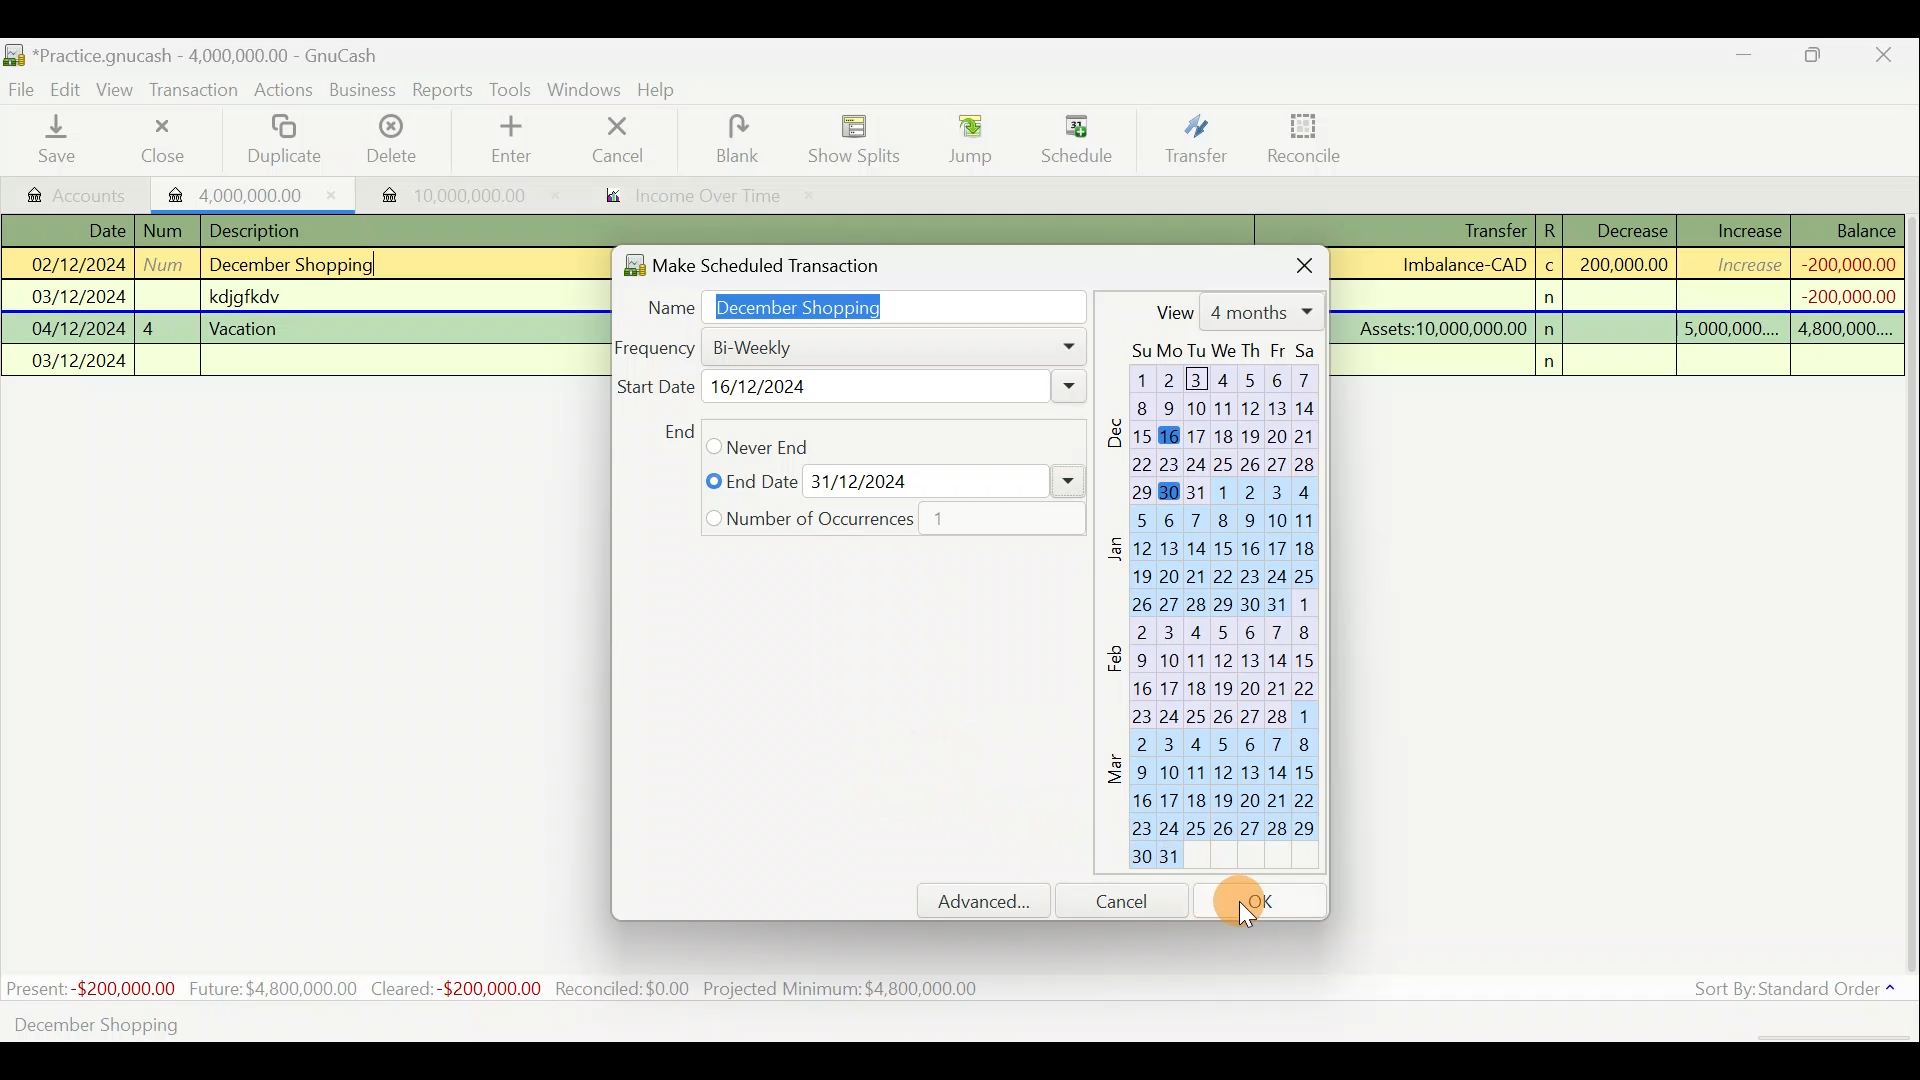 Image resolution: width=1920 pixels, height=1080 pixels. What do you see at coordinates (961, 611) in the screenshot?
I see `Calender` at bounding box center [961, 611].